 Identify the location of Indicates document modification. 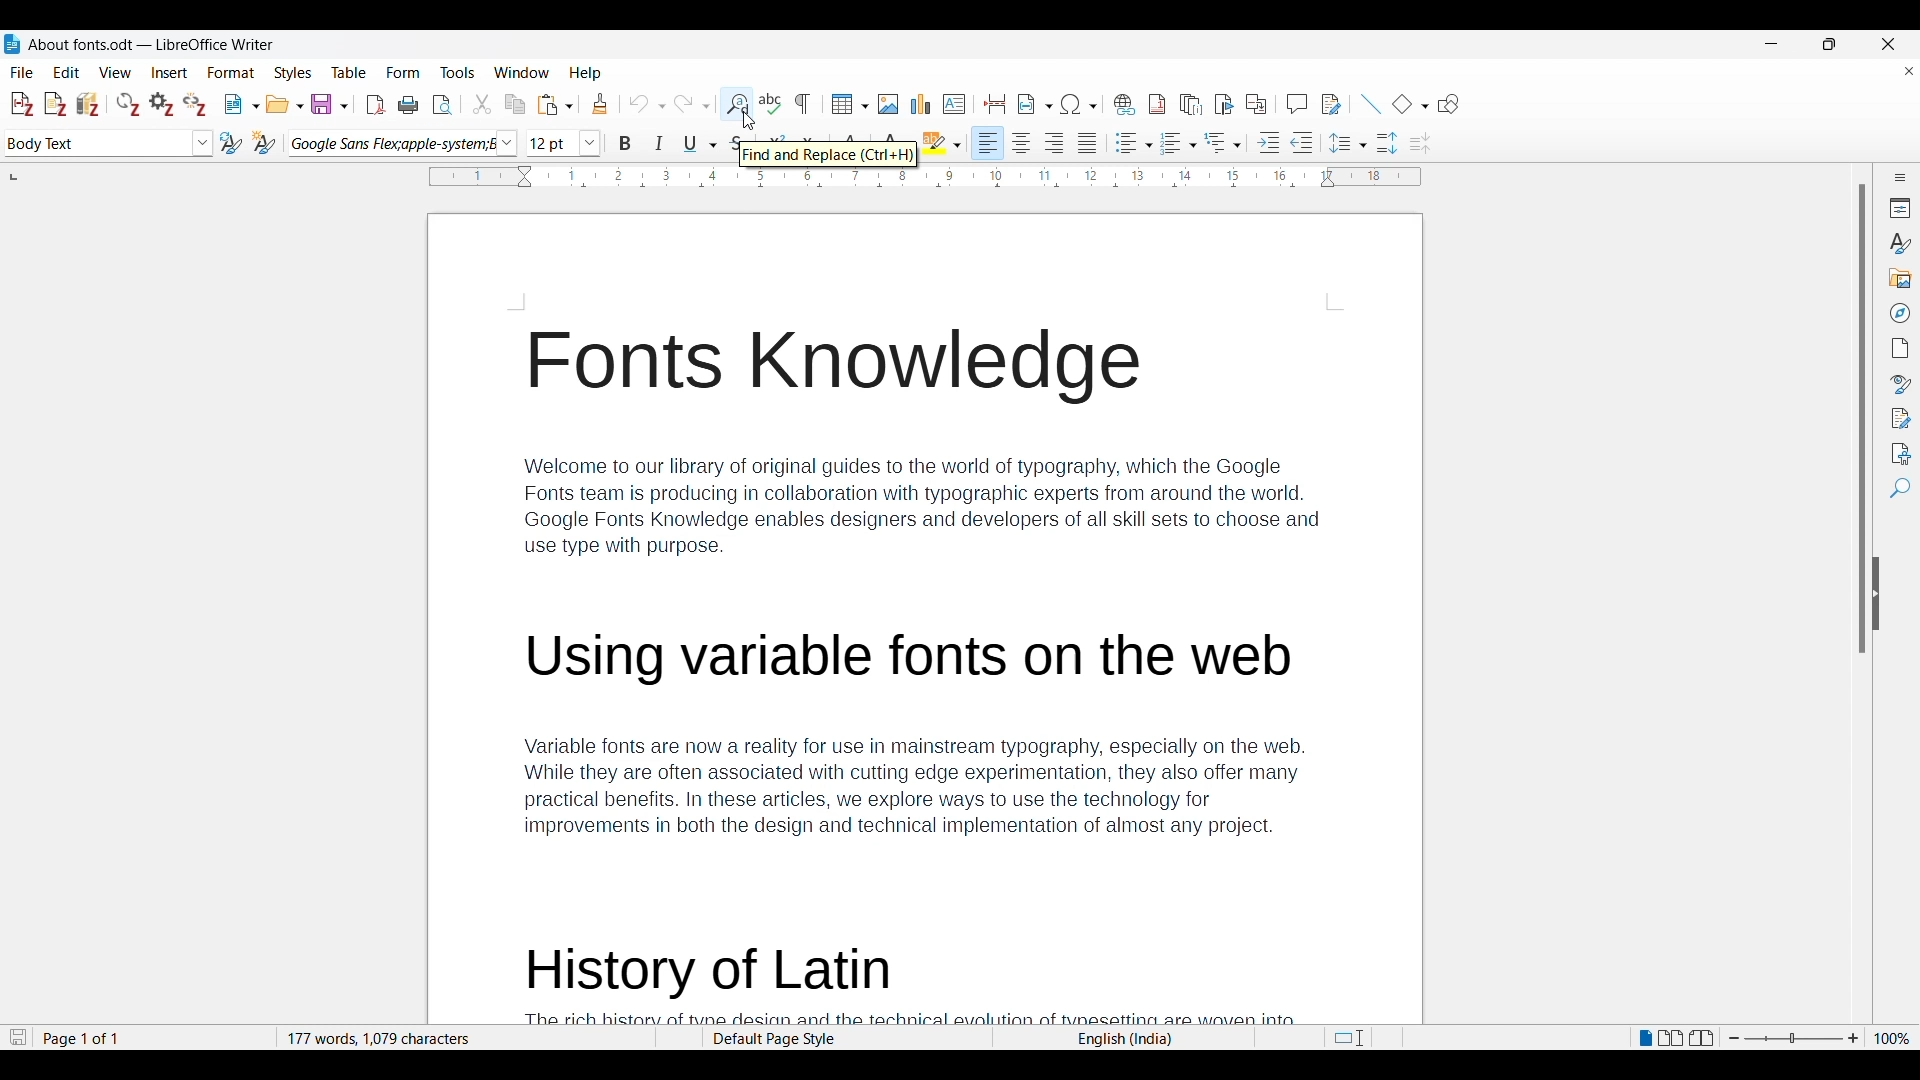
(18, 1038).